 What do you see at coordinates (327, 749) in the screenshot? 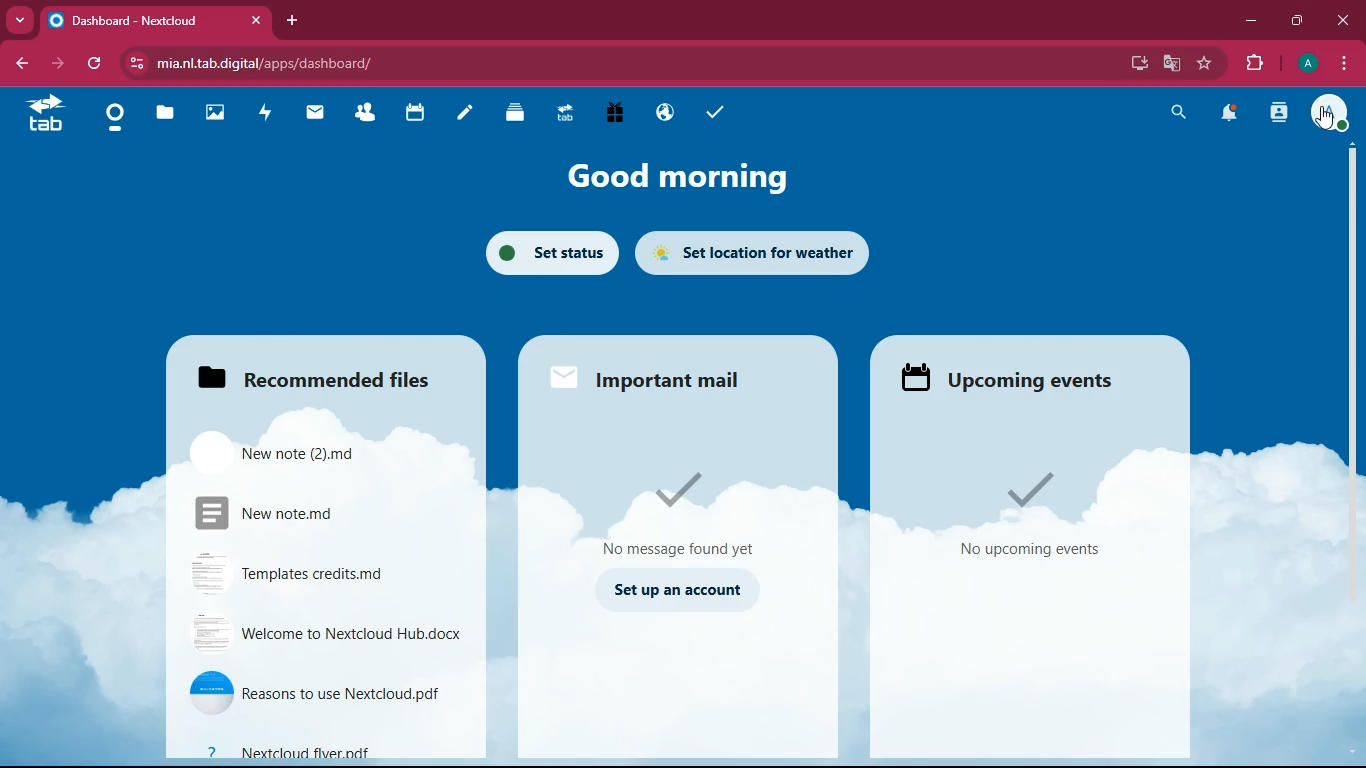
I see `file` at bounding box center [327, 749].